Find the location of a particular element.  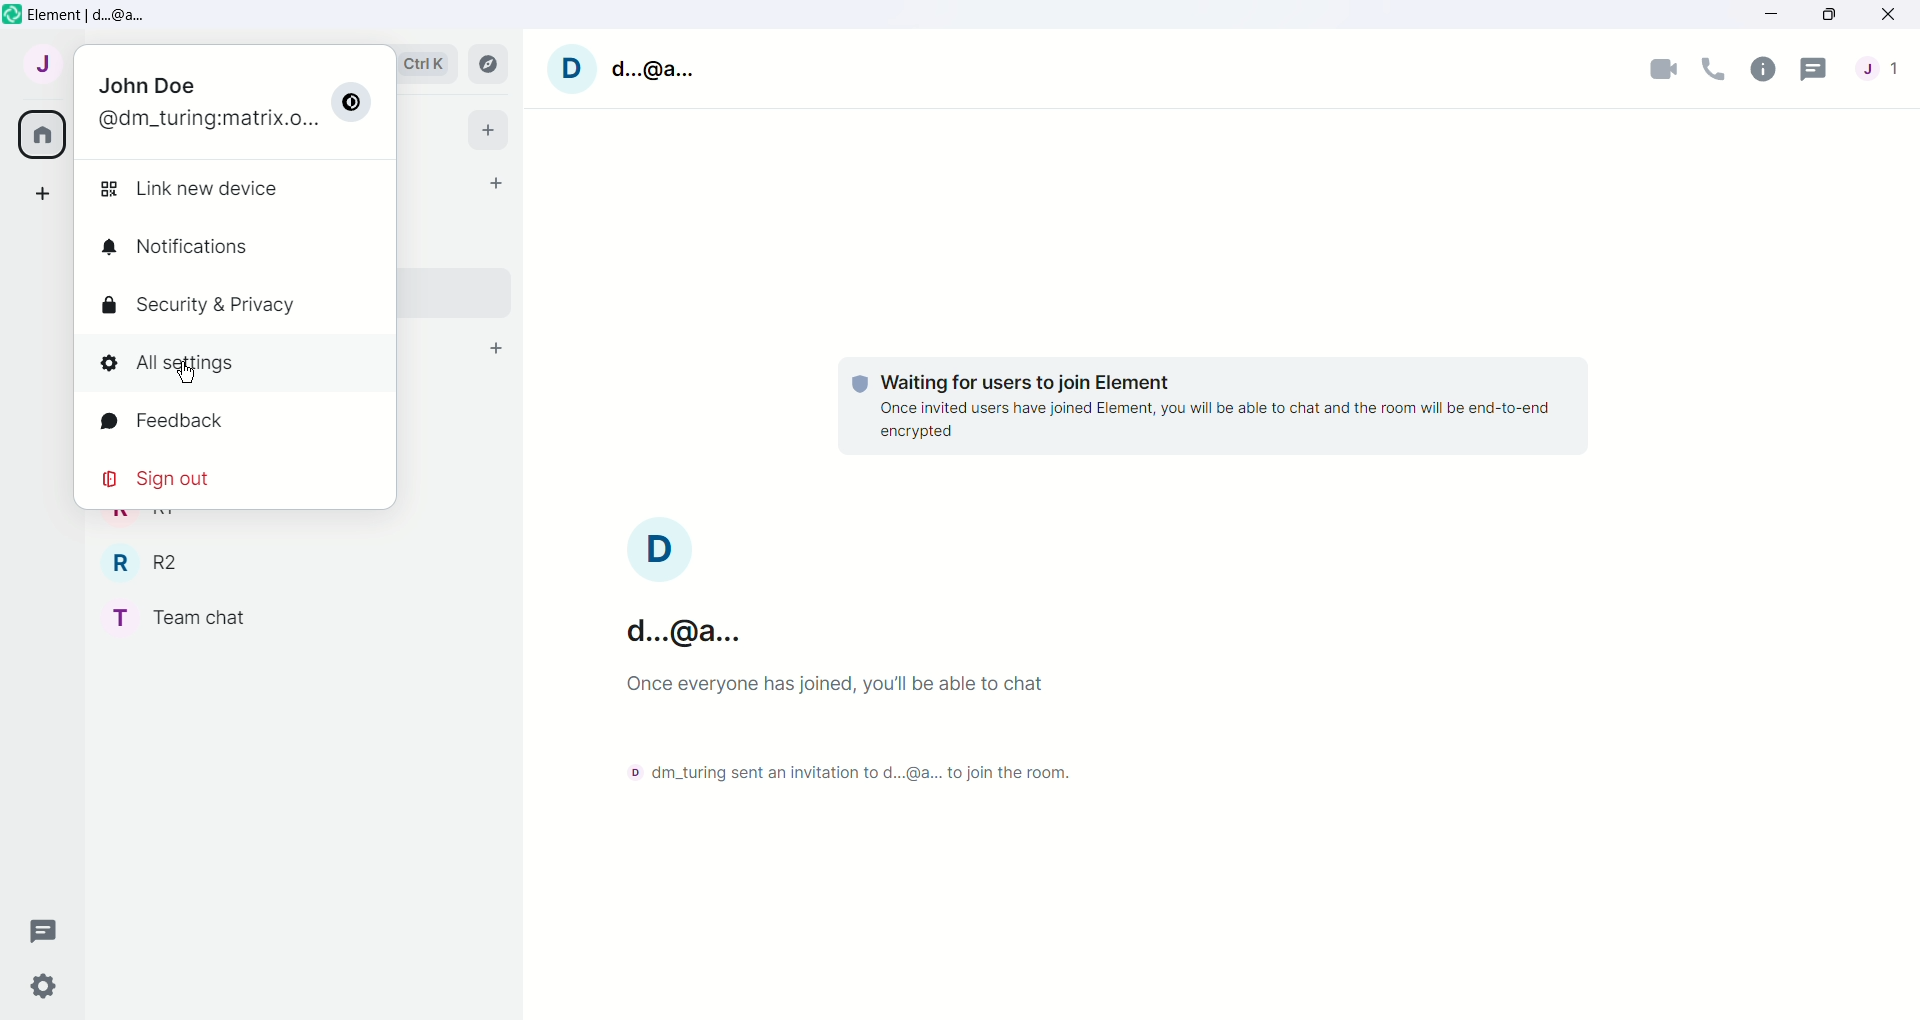

Team chat - room name is located at coordinates (188, 617).